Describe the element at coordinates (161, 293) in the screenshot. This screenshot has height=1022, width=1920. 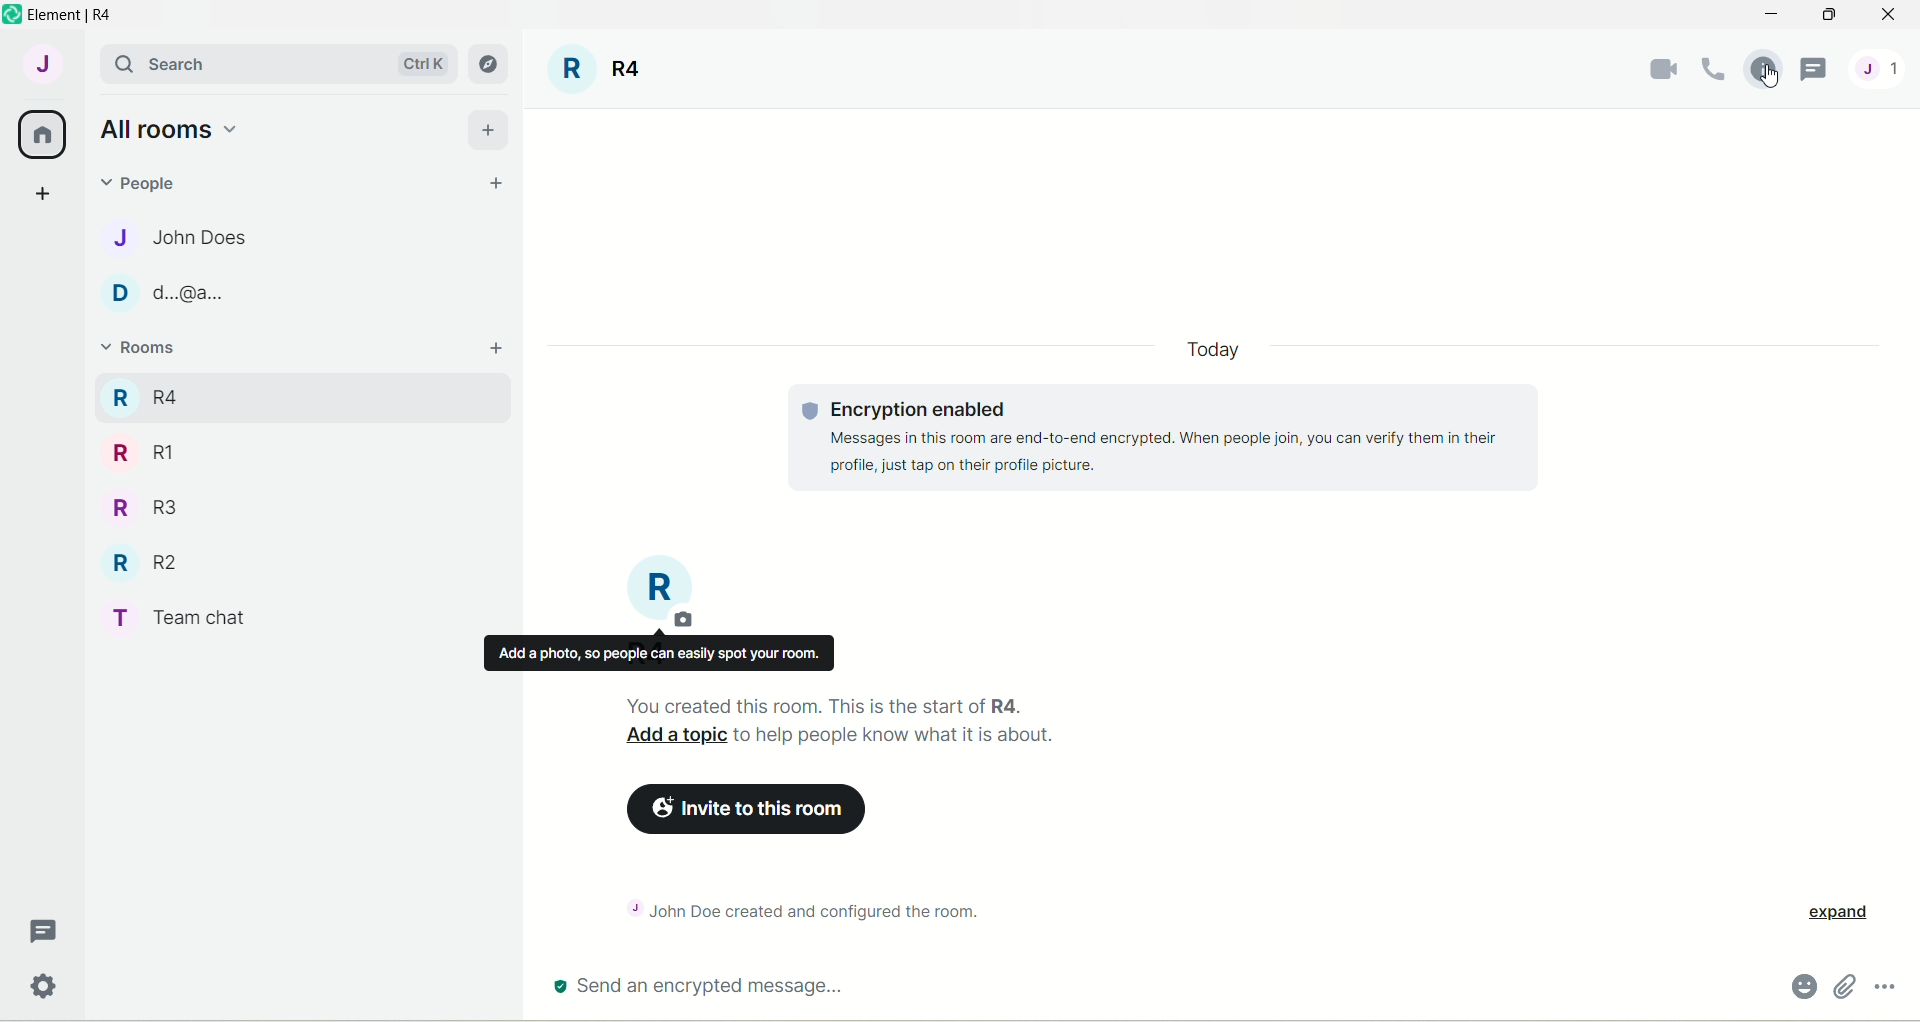
I see `D d.@a..` at that location.